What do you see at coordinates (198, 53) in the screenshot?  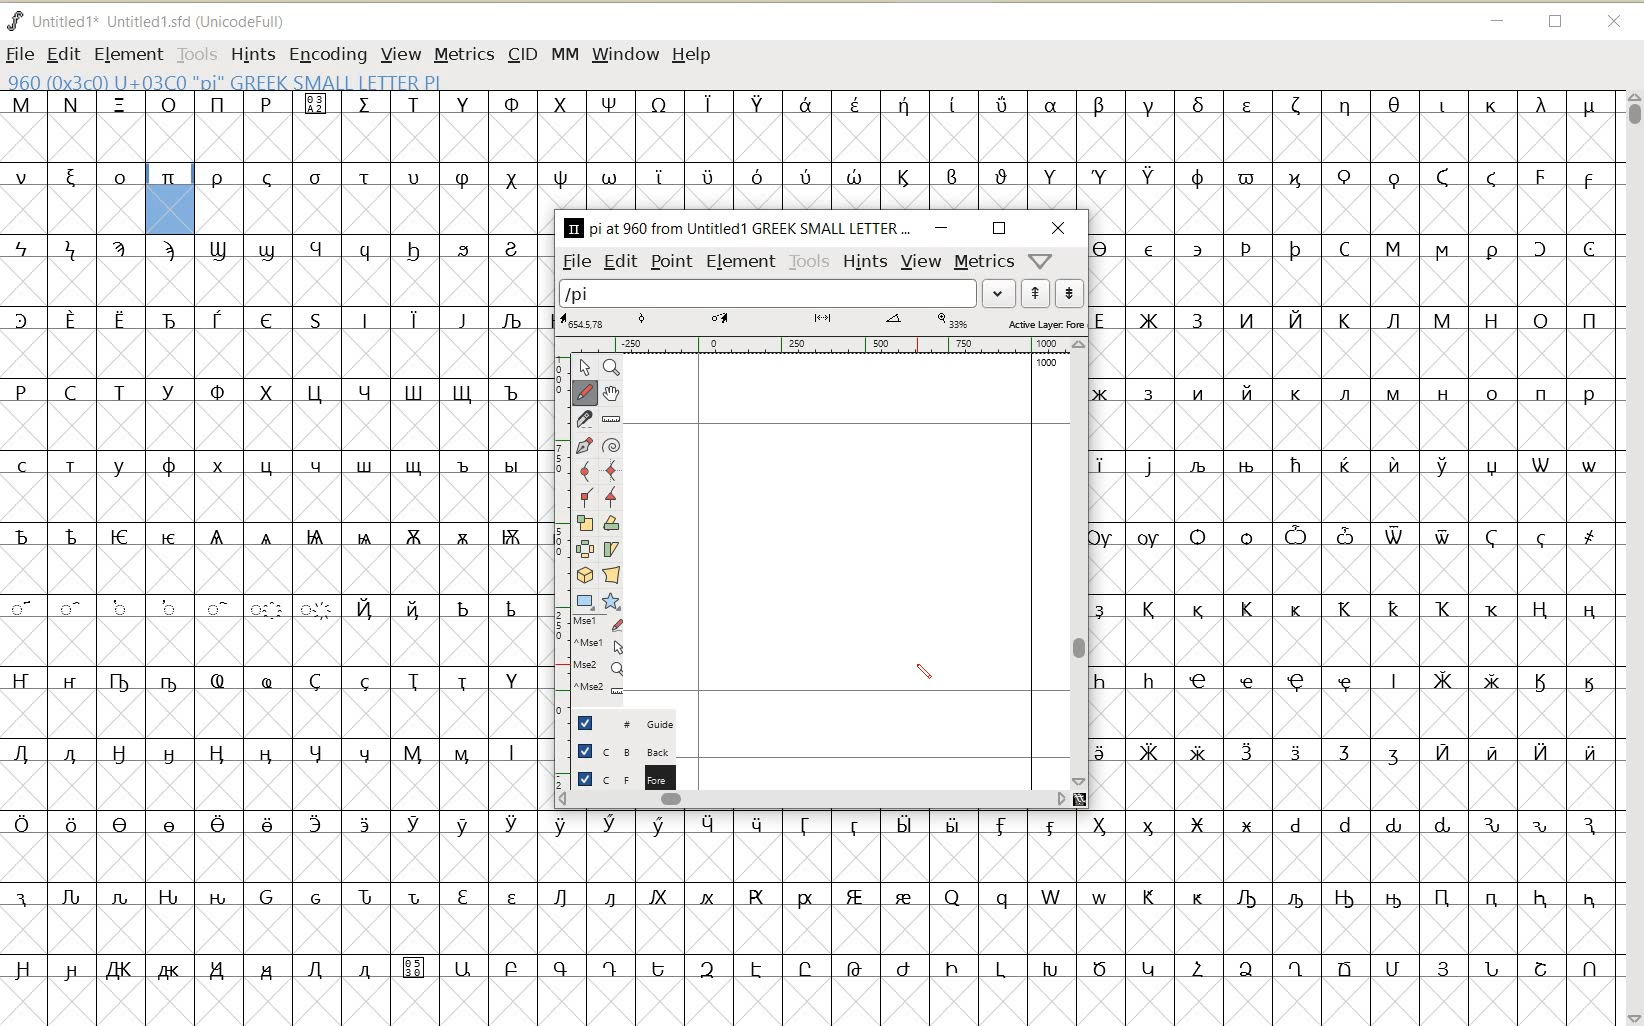 I see `TOOLS` at bounding box center [198, 53].